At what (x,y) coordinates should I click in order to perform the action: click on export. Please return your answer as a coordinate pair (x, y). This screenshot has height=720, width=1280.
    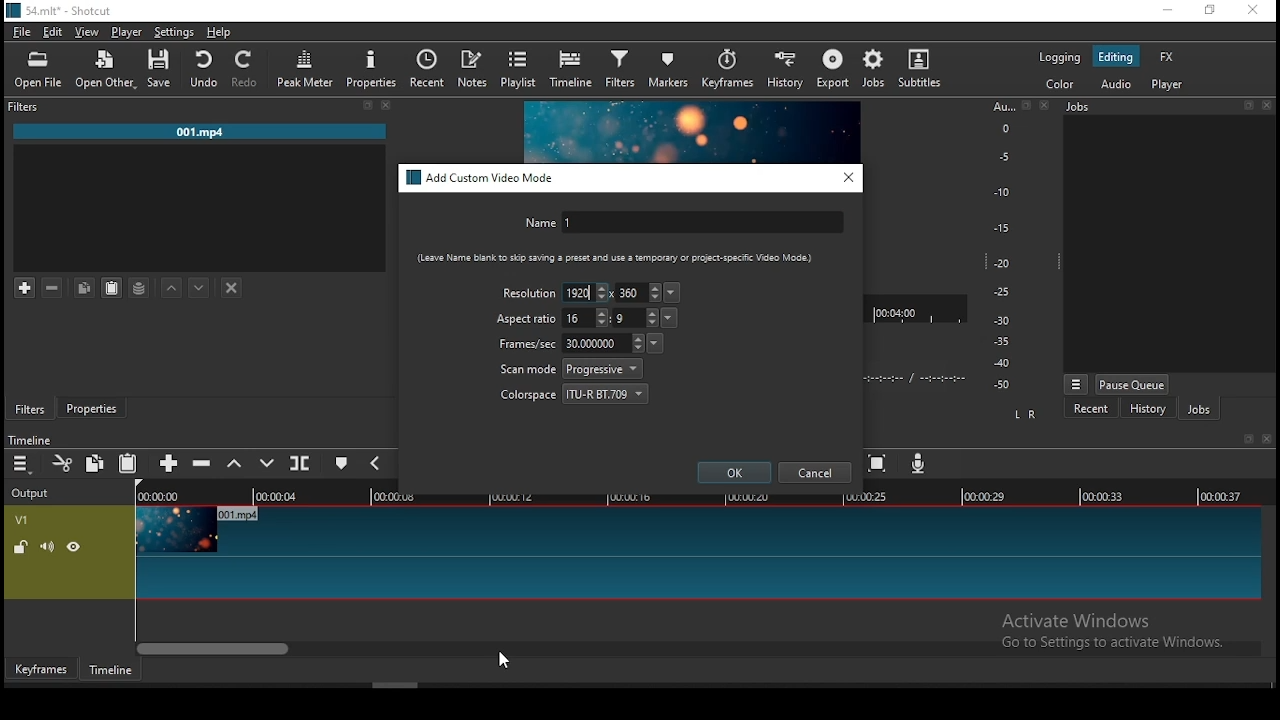
    Looking at the image, I should click on (835, 70).